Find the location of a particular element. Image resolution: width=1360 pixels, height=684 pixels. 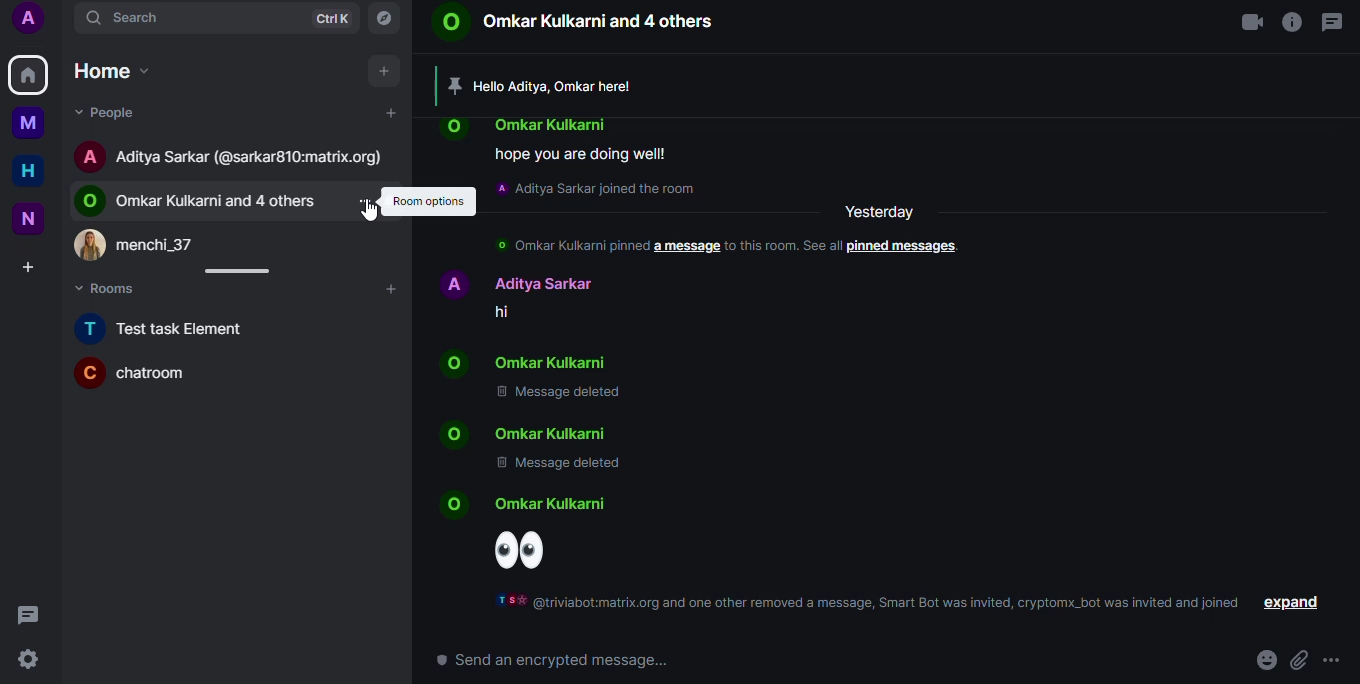

message is located at coordinates (581, 156).